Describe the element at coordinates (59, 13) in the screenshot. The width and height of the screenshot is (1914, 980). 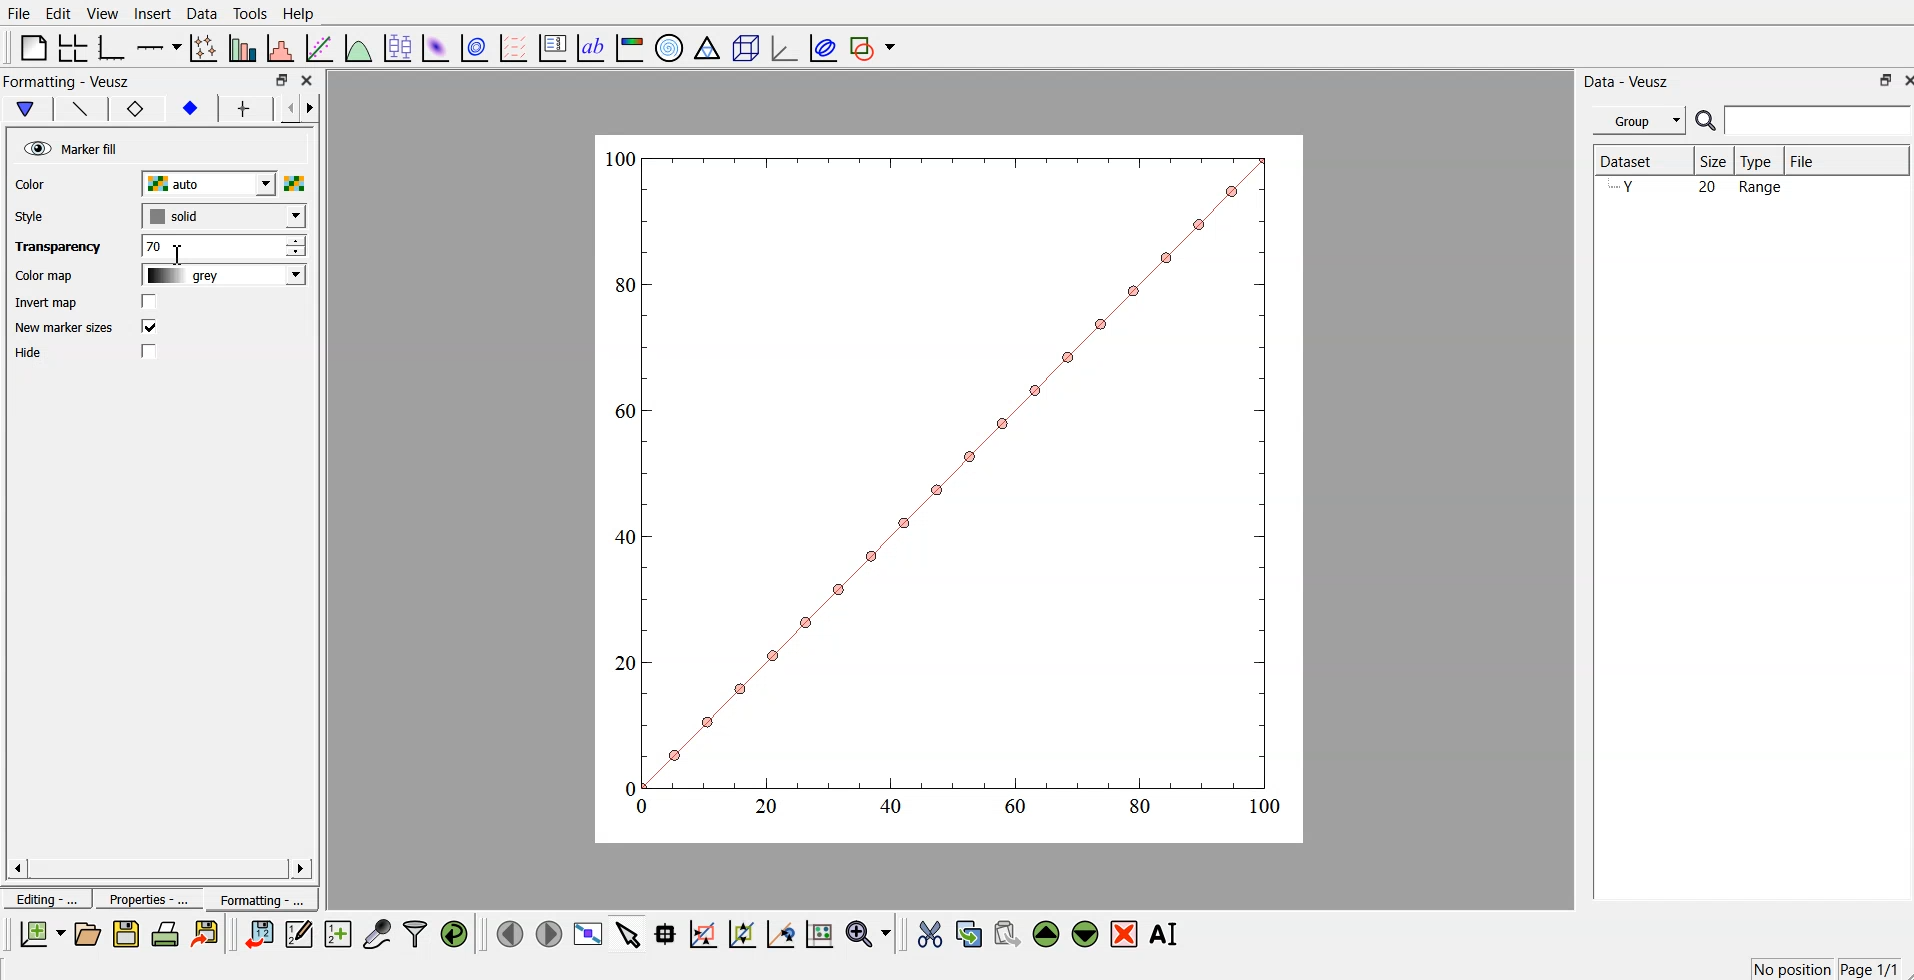
I see `Edit` at that location.